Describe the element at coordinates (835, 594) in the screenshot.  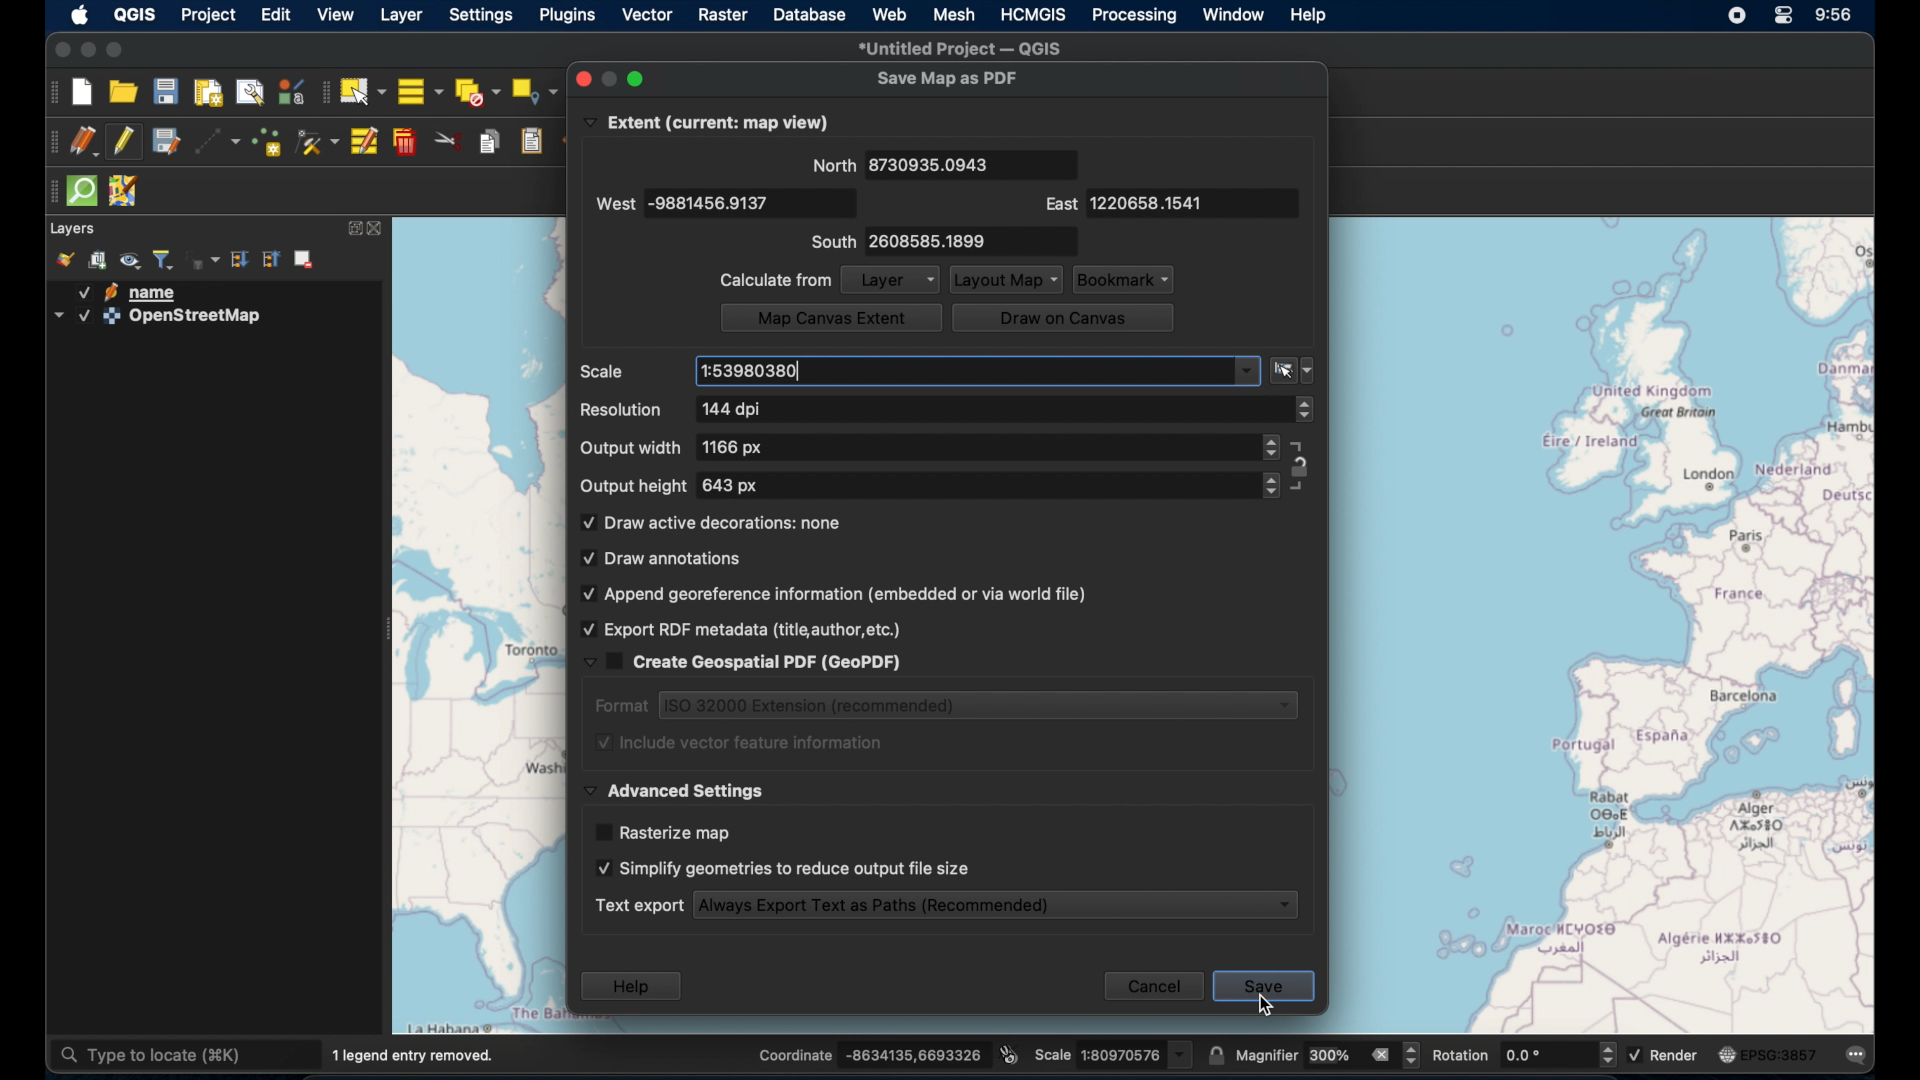
I see `append georeference information (embedded or via world file)` at that location.